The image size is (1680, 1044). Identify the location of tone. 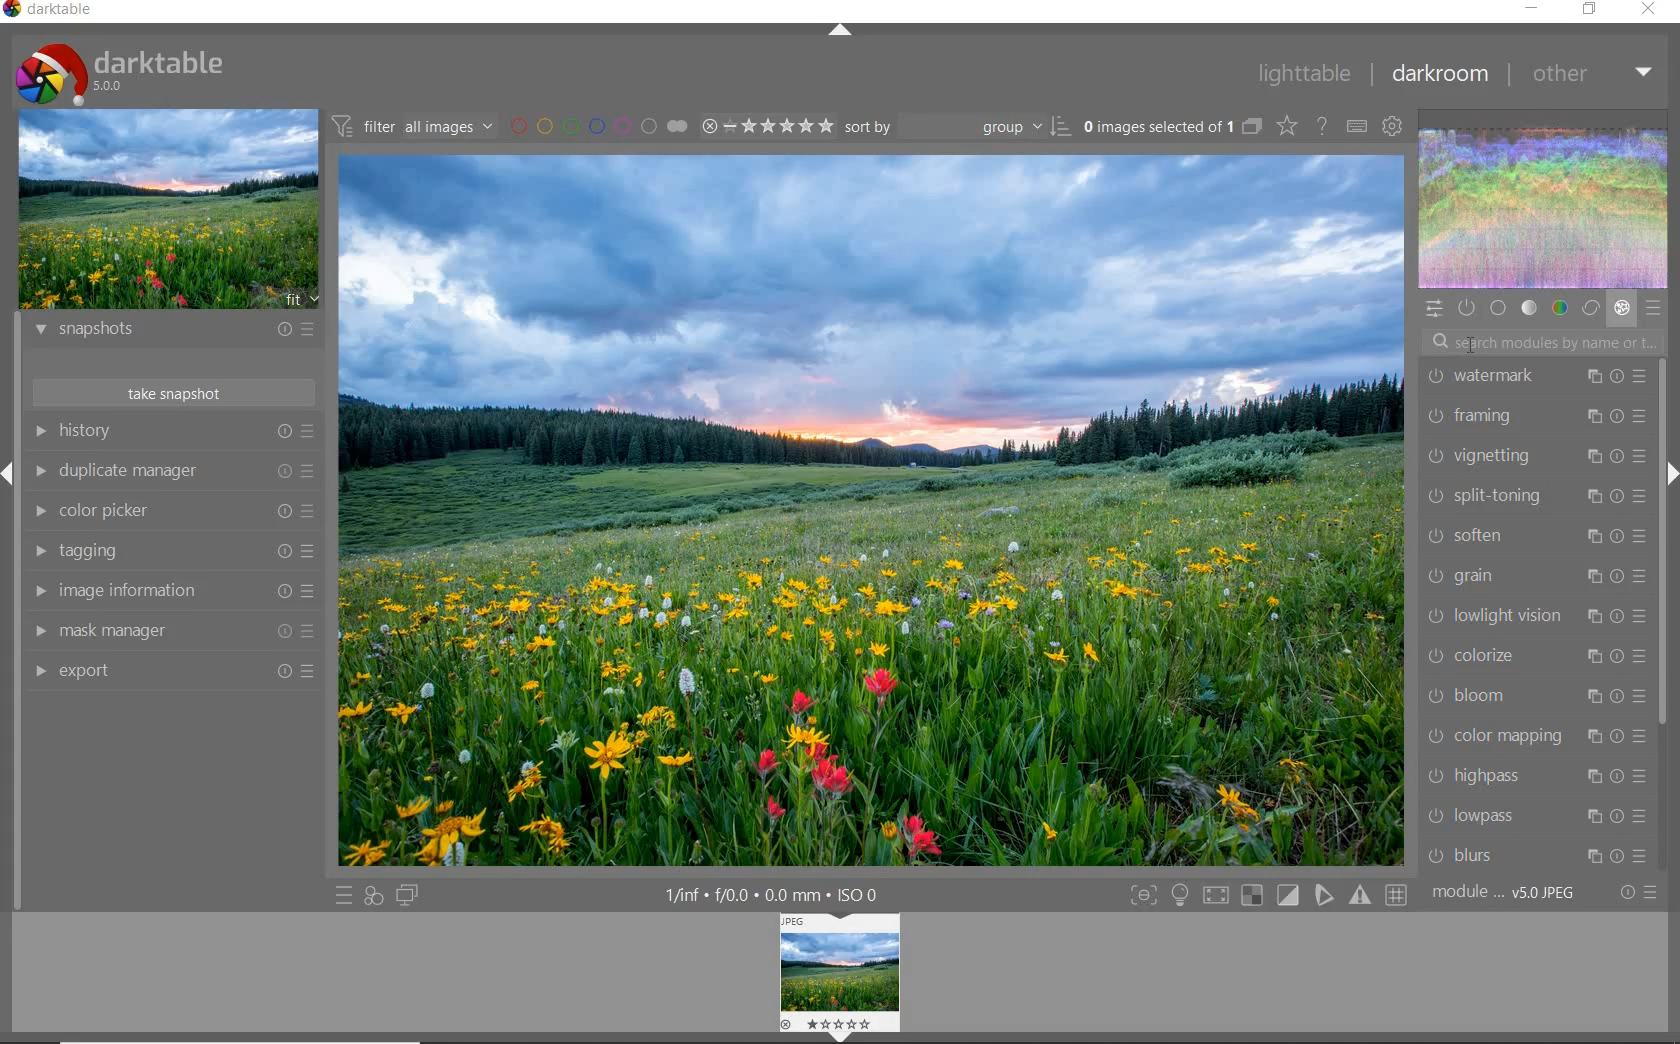
(1530, 309).